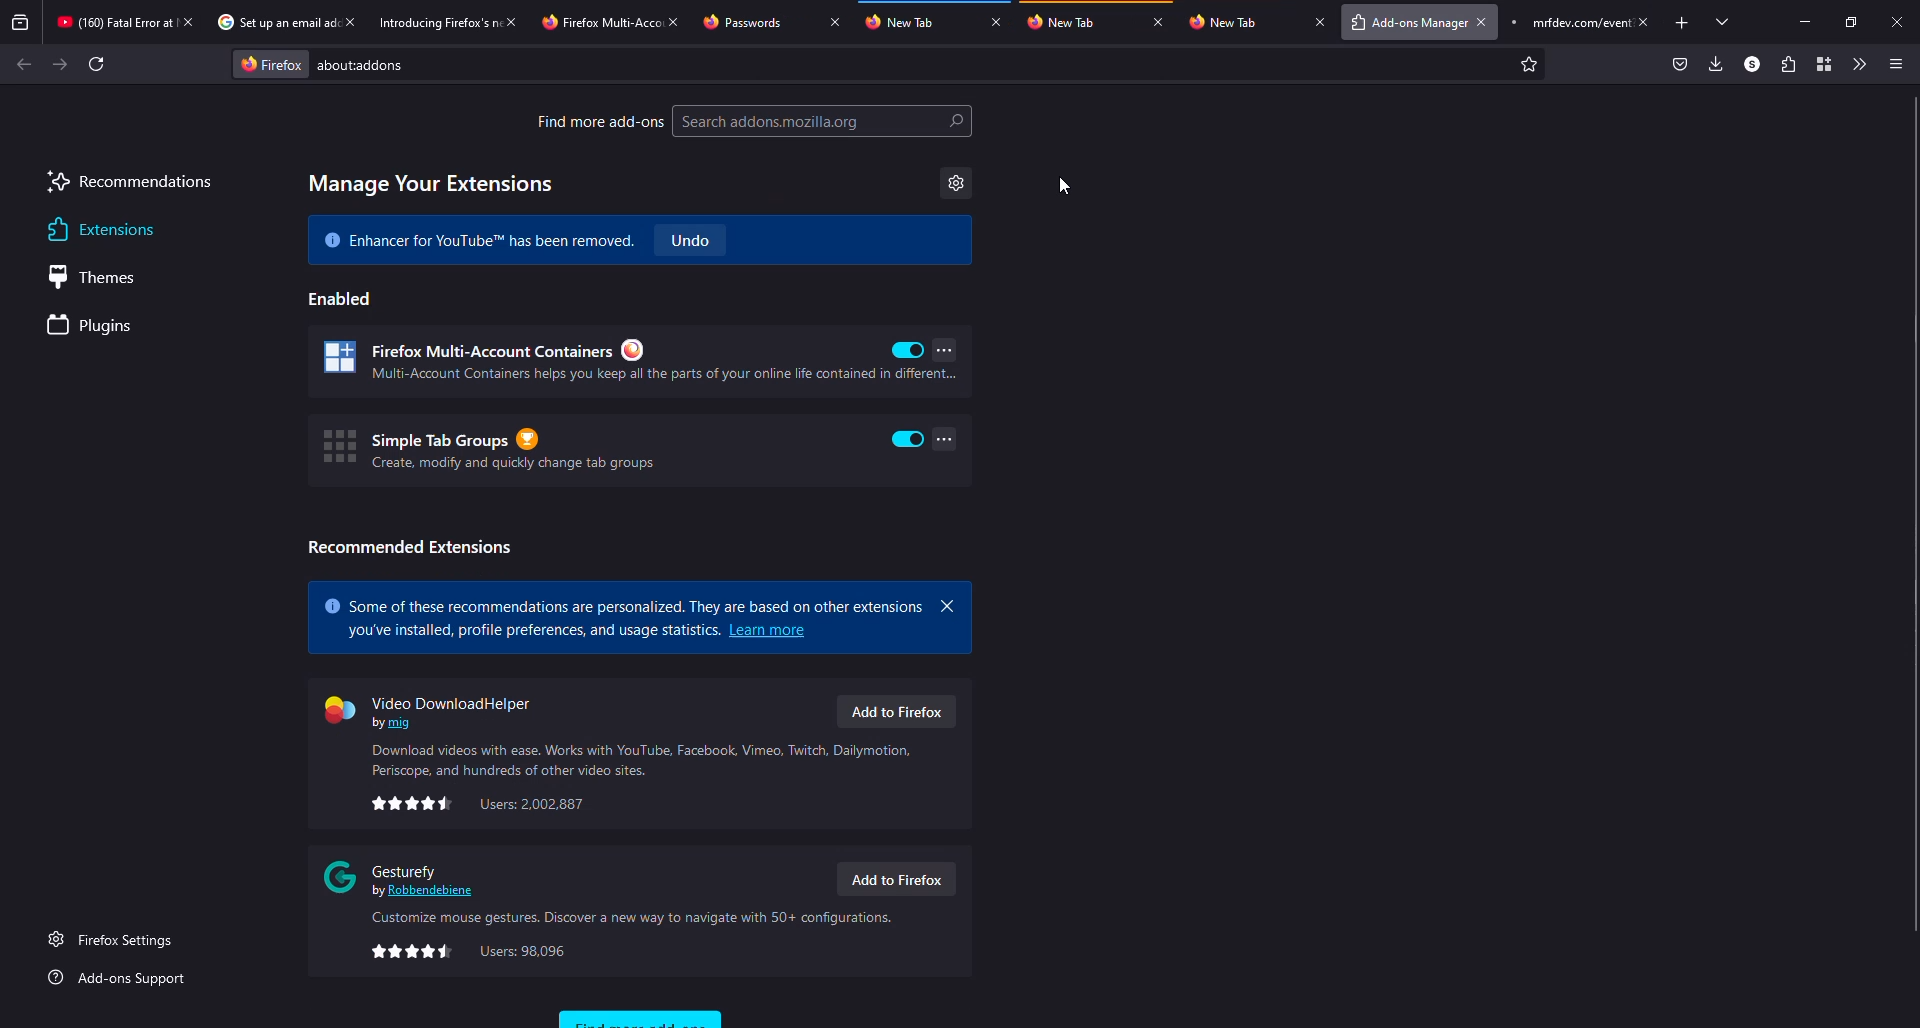 The image size is (1920, 1028). I want to click on tab, so click(922, 21).